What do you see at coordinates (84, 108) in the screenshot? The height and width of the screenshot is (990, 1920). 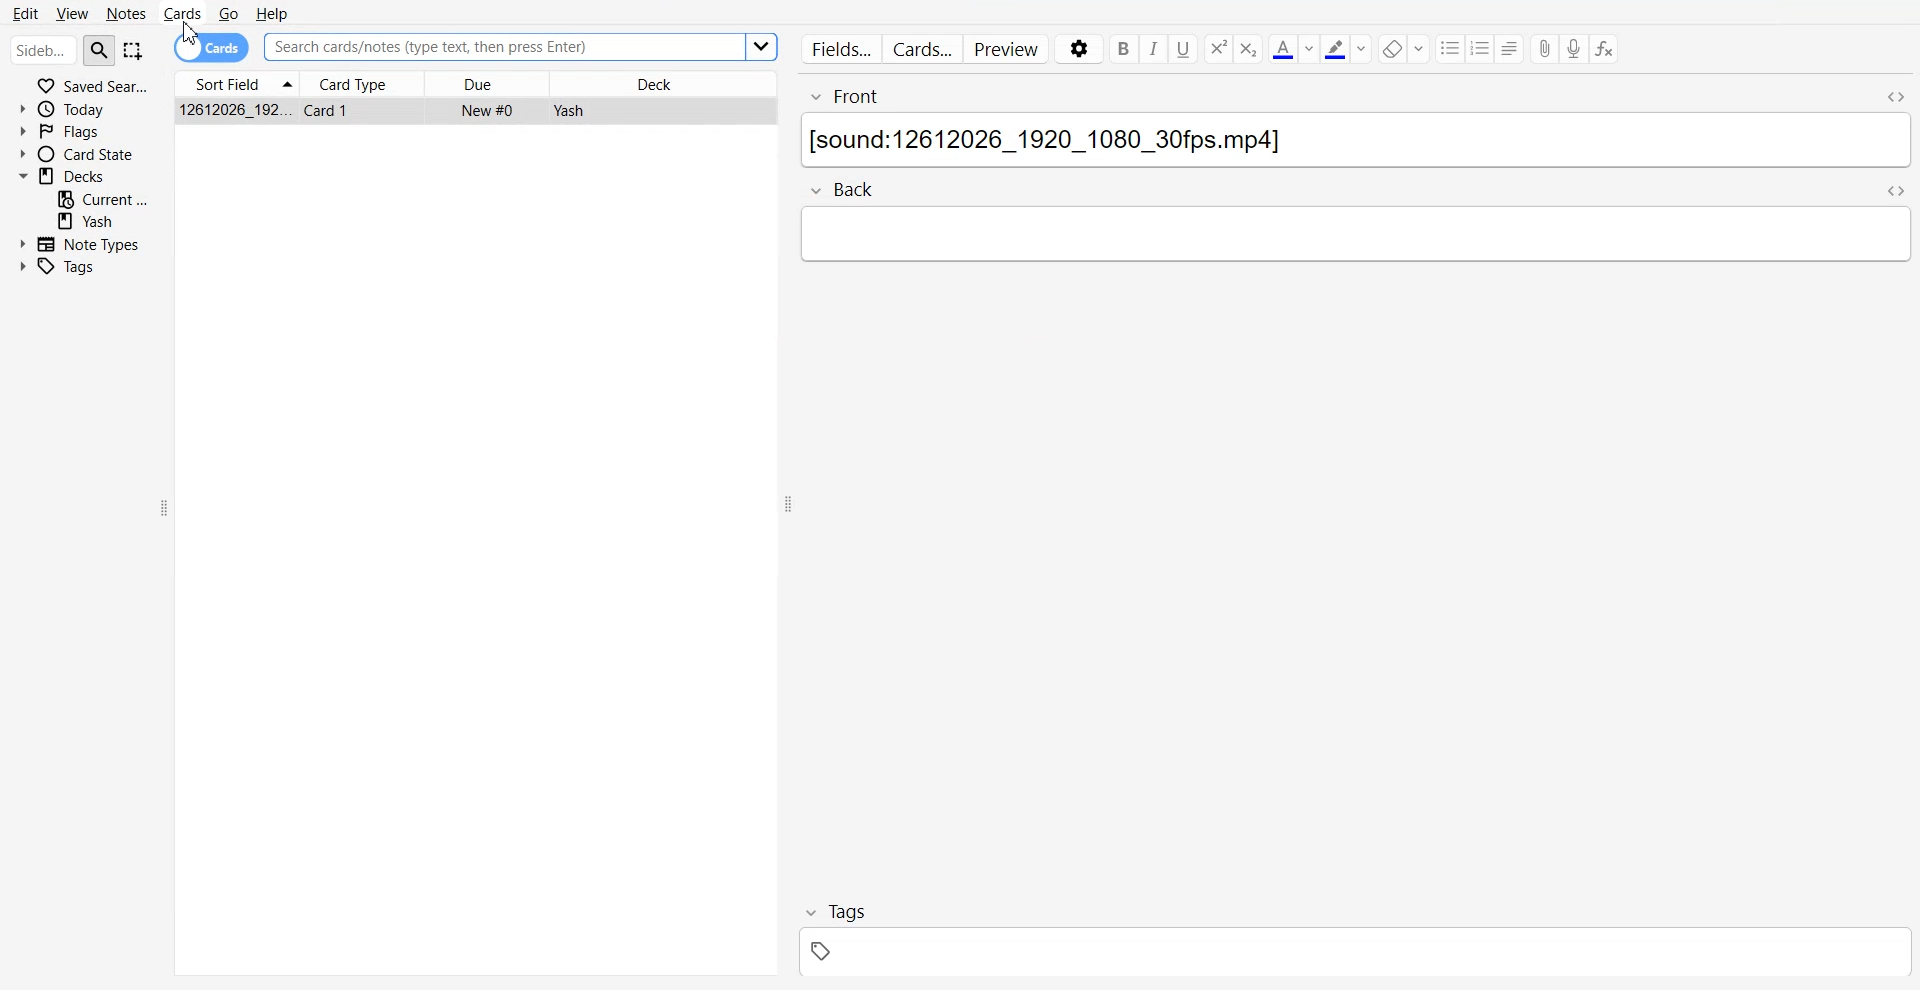 I see `Today` at bounding box center [84, 108].